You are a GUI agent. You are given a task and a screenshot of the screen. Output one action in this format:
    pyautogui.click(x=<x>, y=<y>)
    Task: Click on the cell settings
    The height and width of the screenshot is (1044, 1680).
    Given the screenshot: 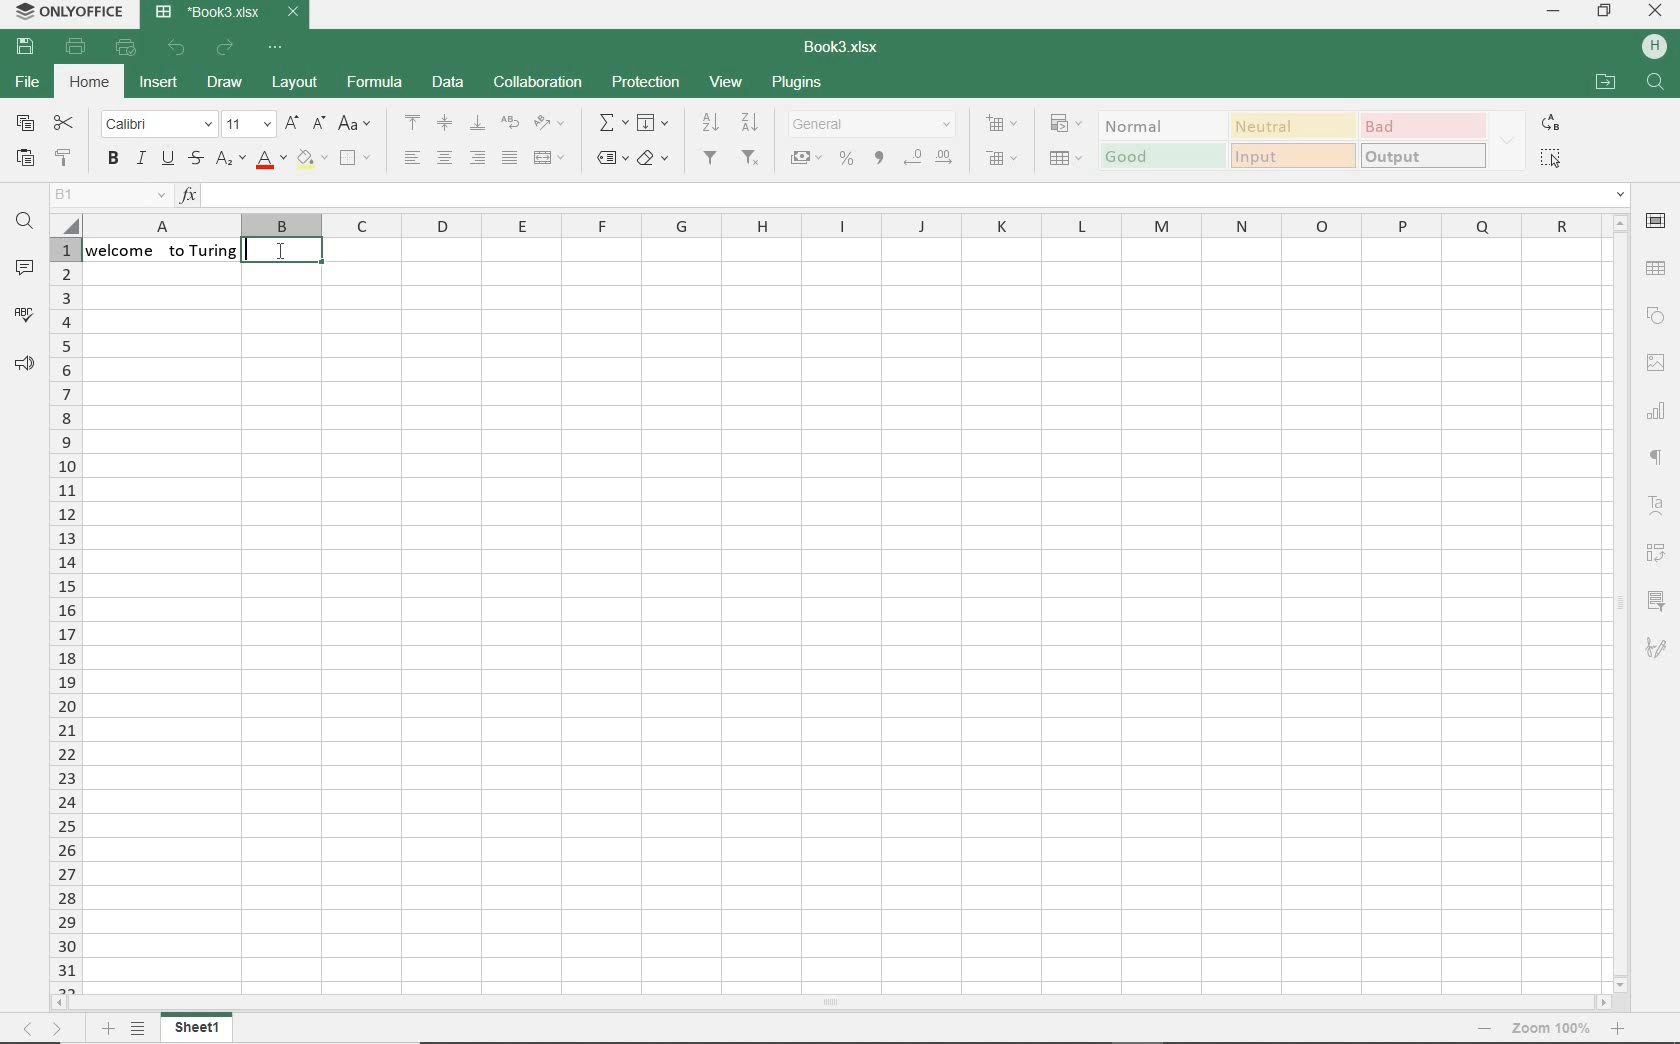 What is the action you would take?
    pyautogui.click(x=1658, y=221)
    